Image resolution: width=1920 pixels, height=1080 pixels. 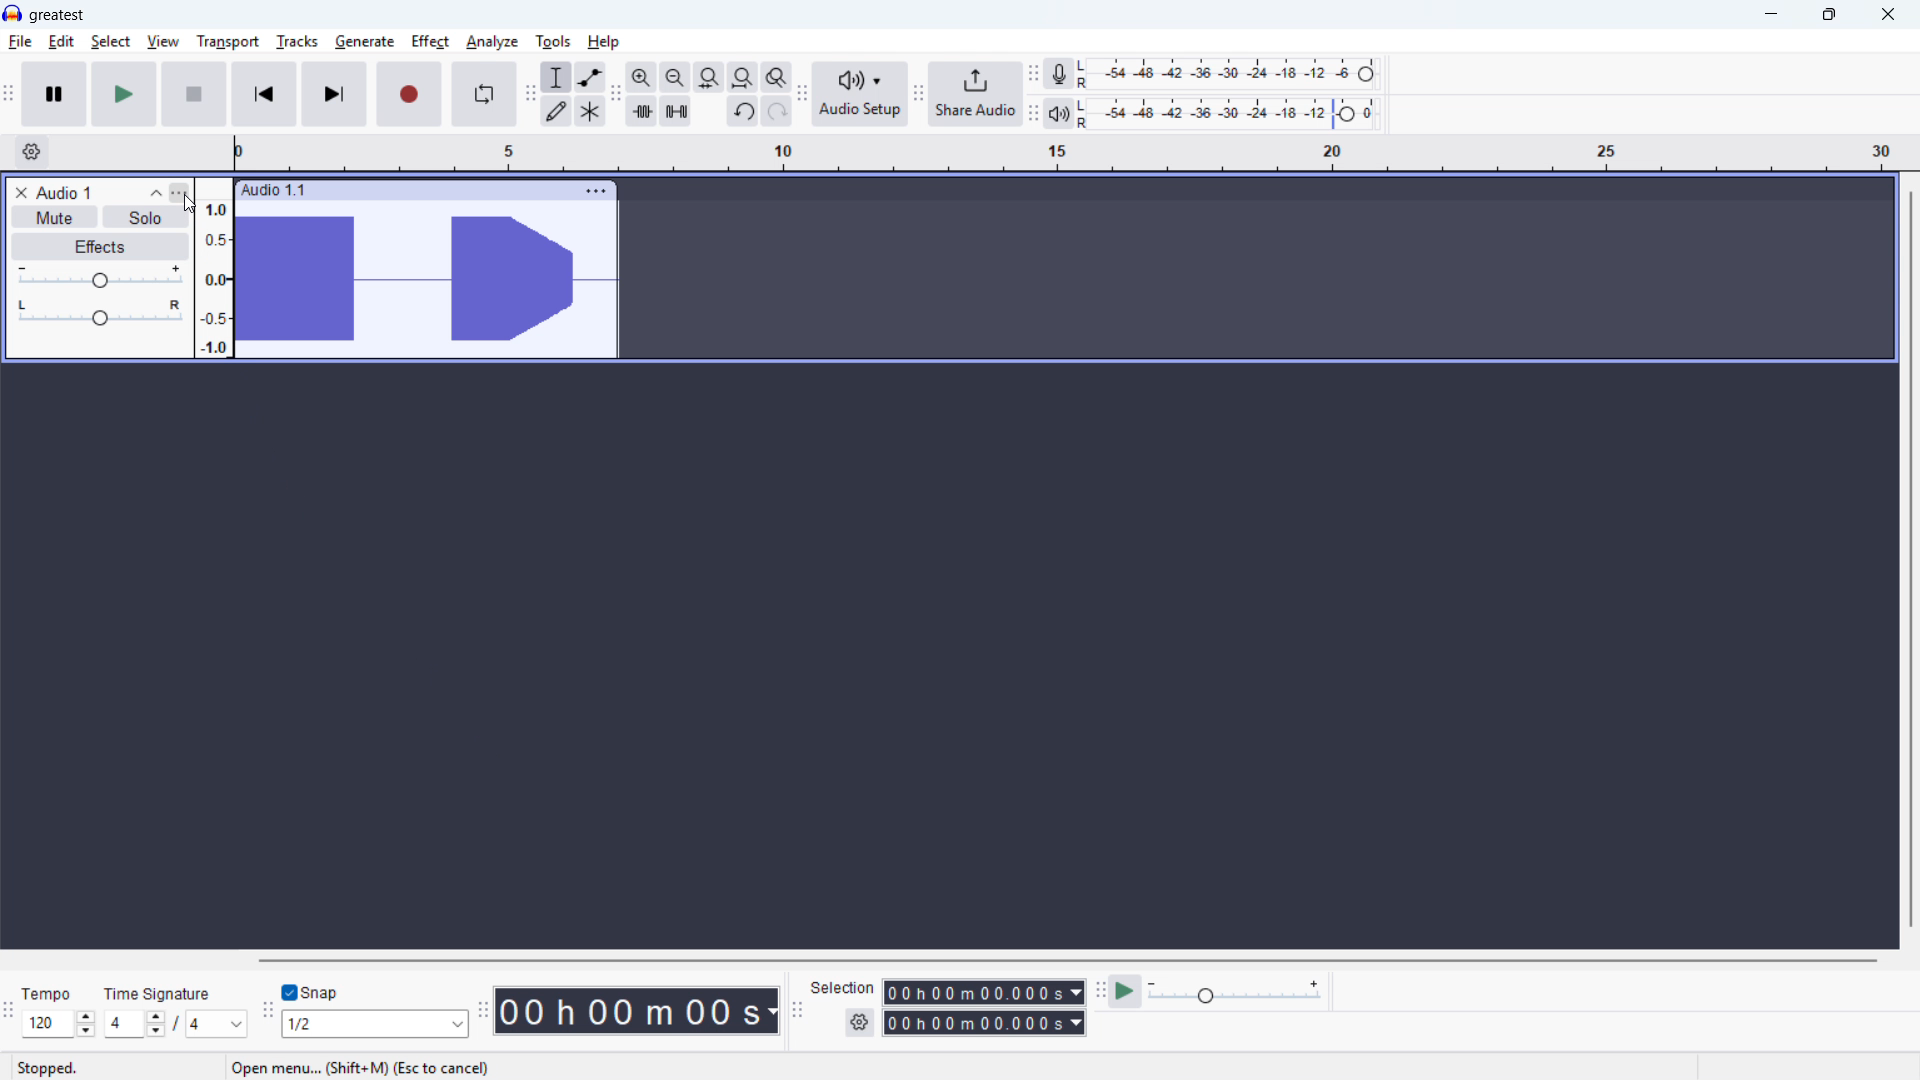 I want to click on fit selection to width, so click(x=709, y=77).